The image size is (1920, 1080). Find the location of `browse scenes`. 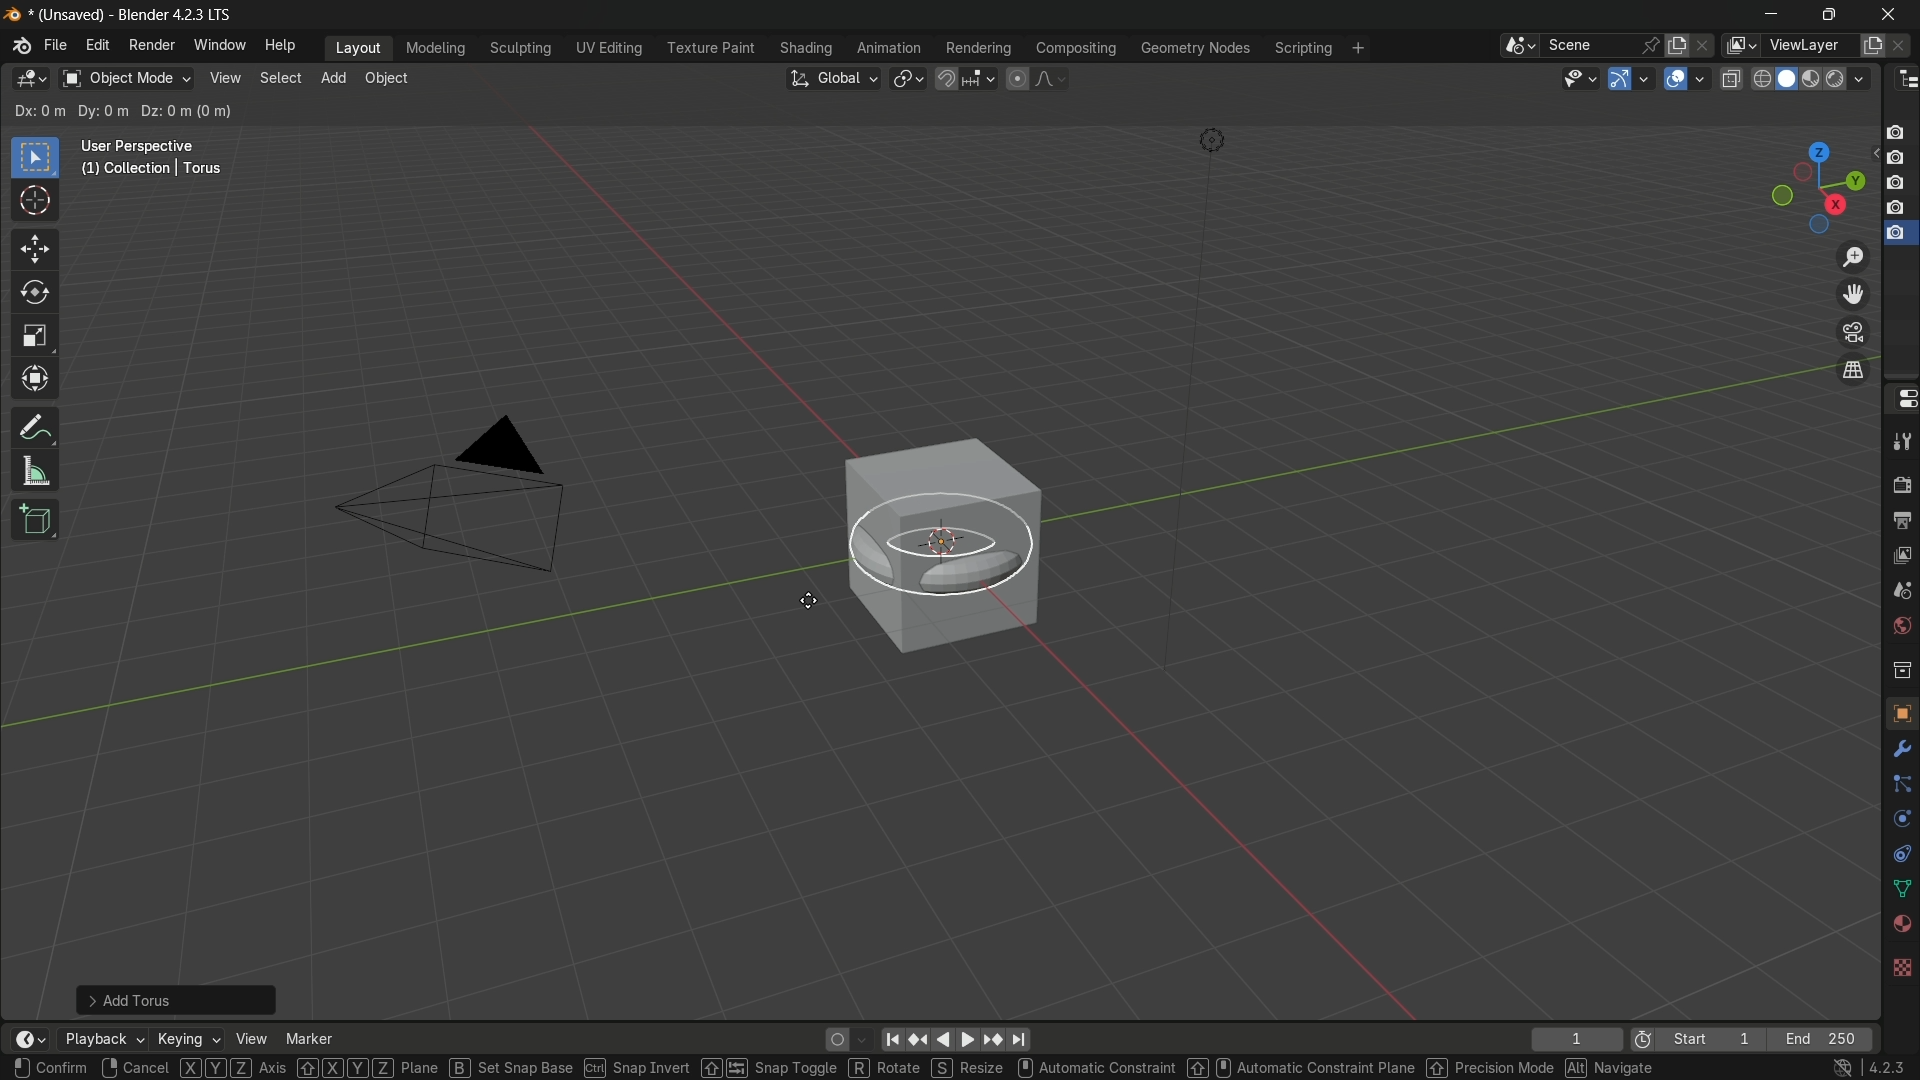

browse scenes is located at coordinates (1520, 46).